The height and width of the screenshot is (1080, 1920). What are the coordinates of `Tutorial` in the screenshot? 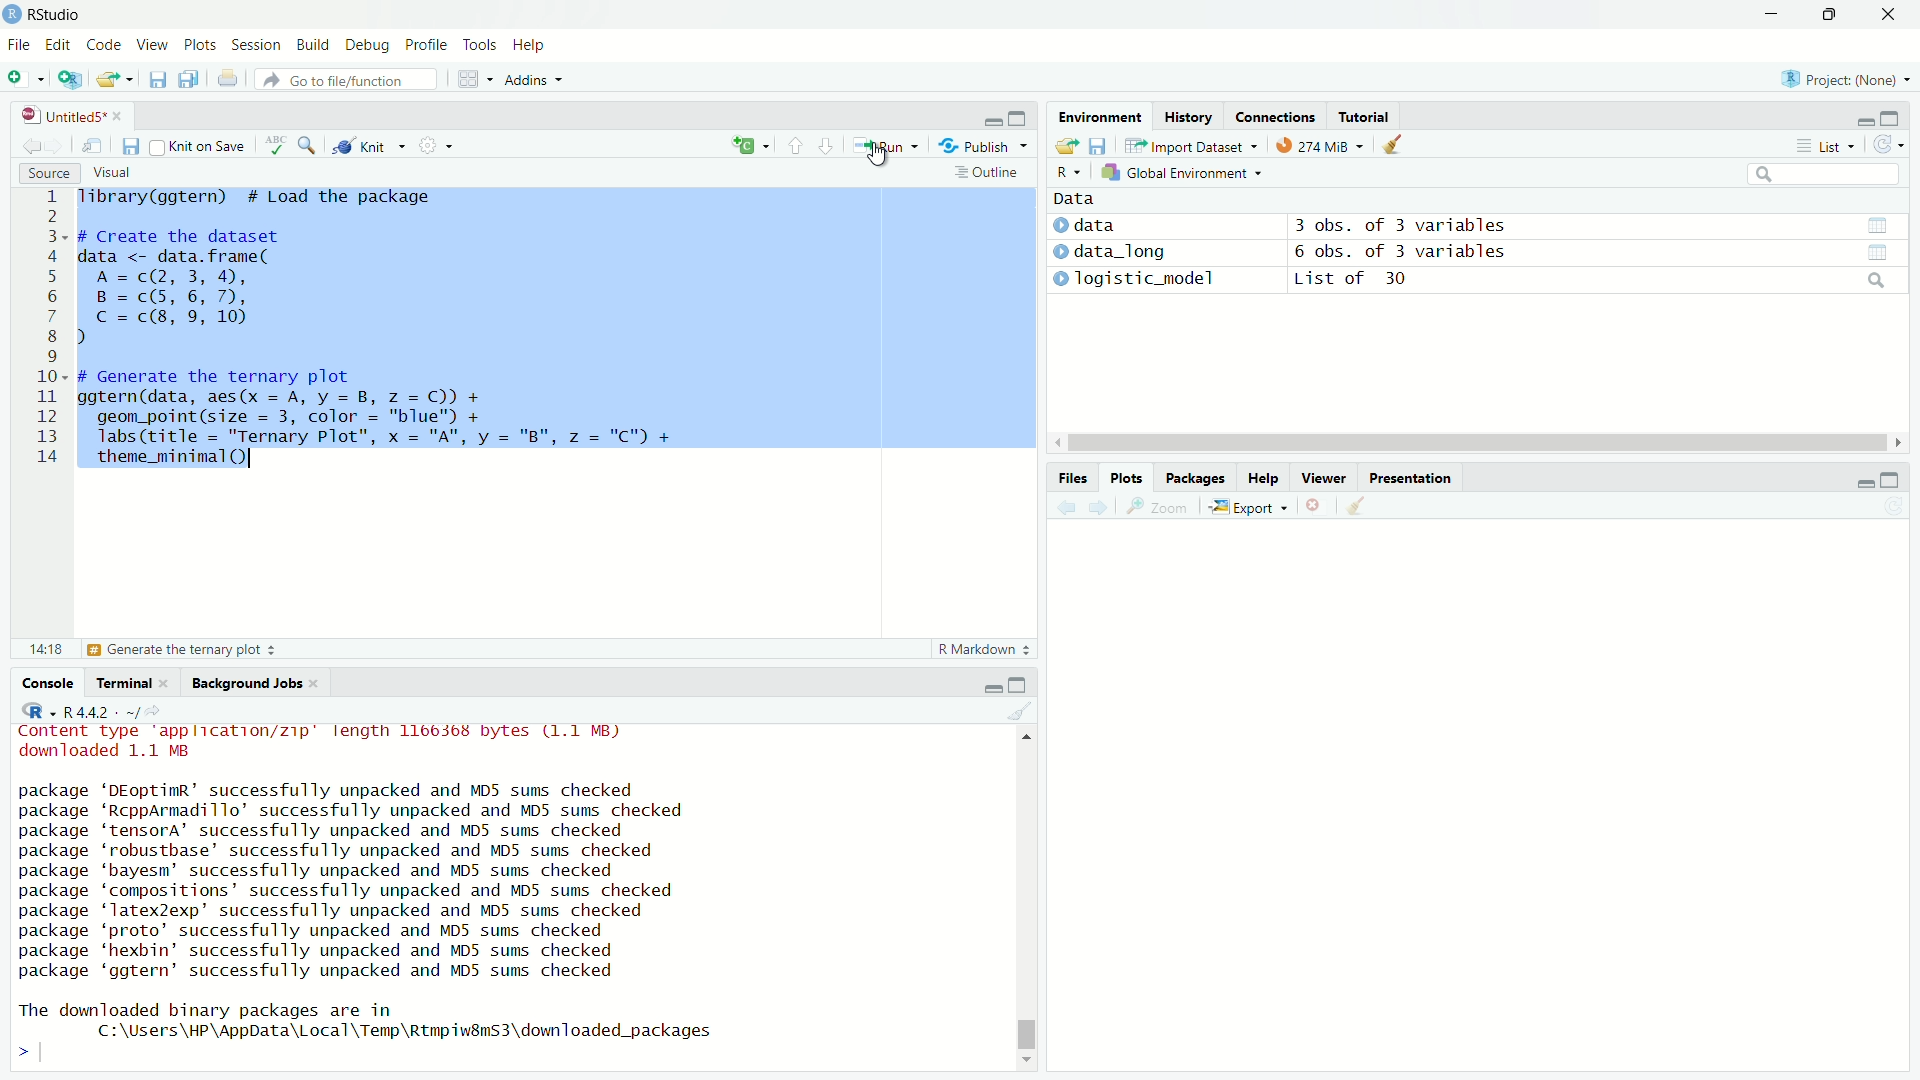 It's located at (1366, 115).